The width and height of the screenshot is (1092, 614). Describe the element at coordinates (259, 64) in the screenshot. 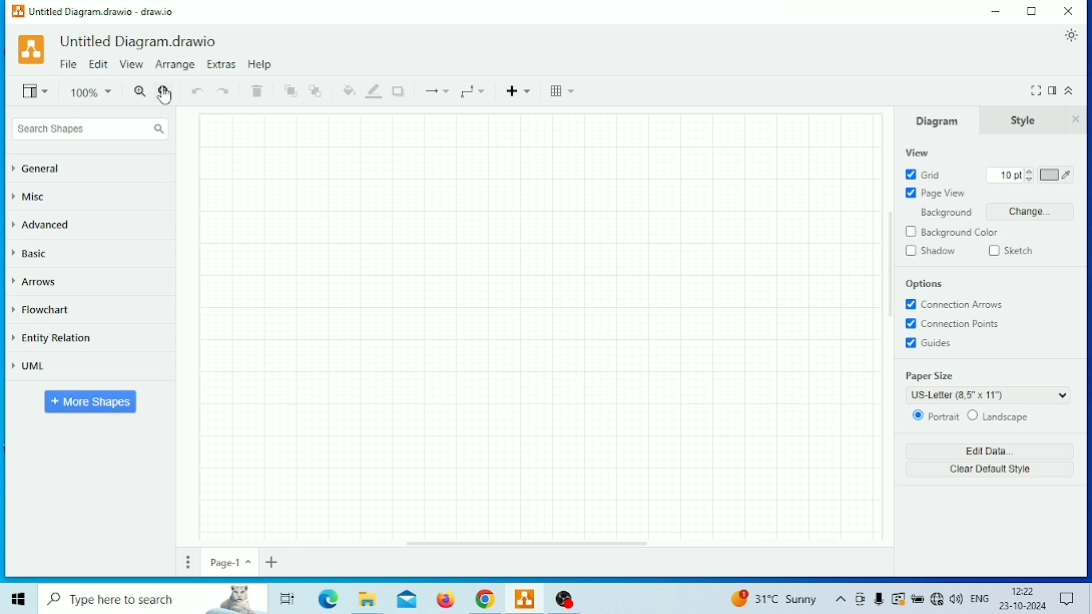

I see `Help` at that location.